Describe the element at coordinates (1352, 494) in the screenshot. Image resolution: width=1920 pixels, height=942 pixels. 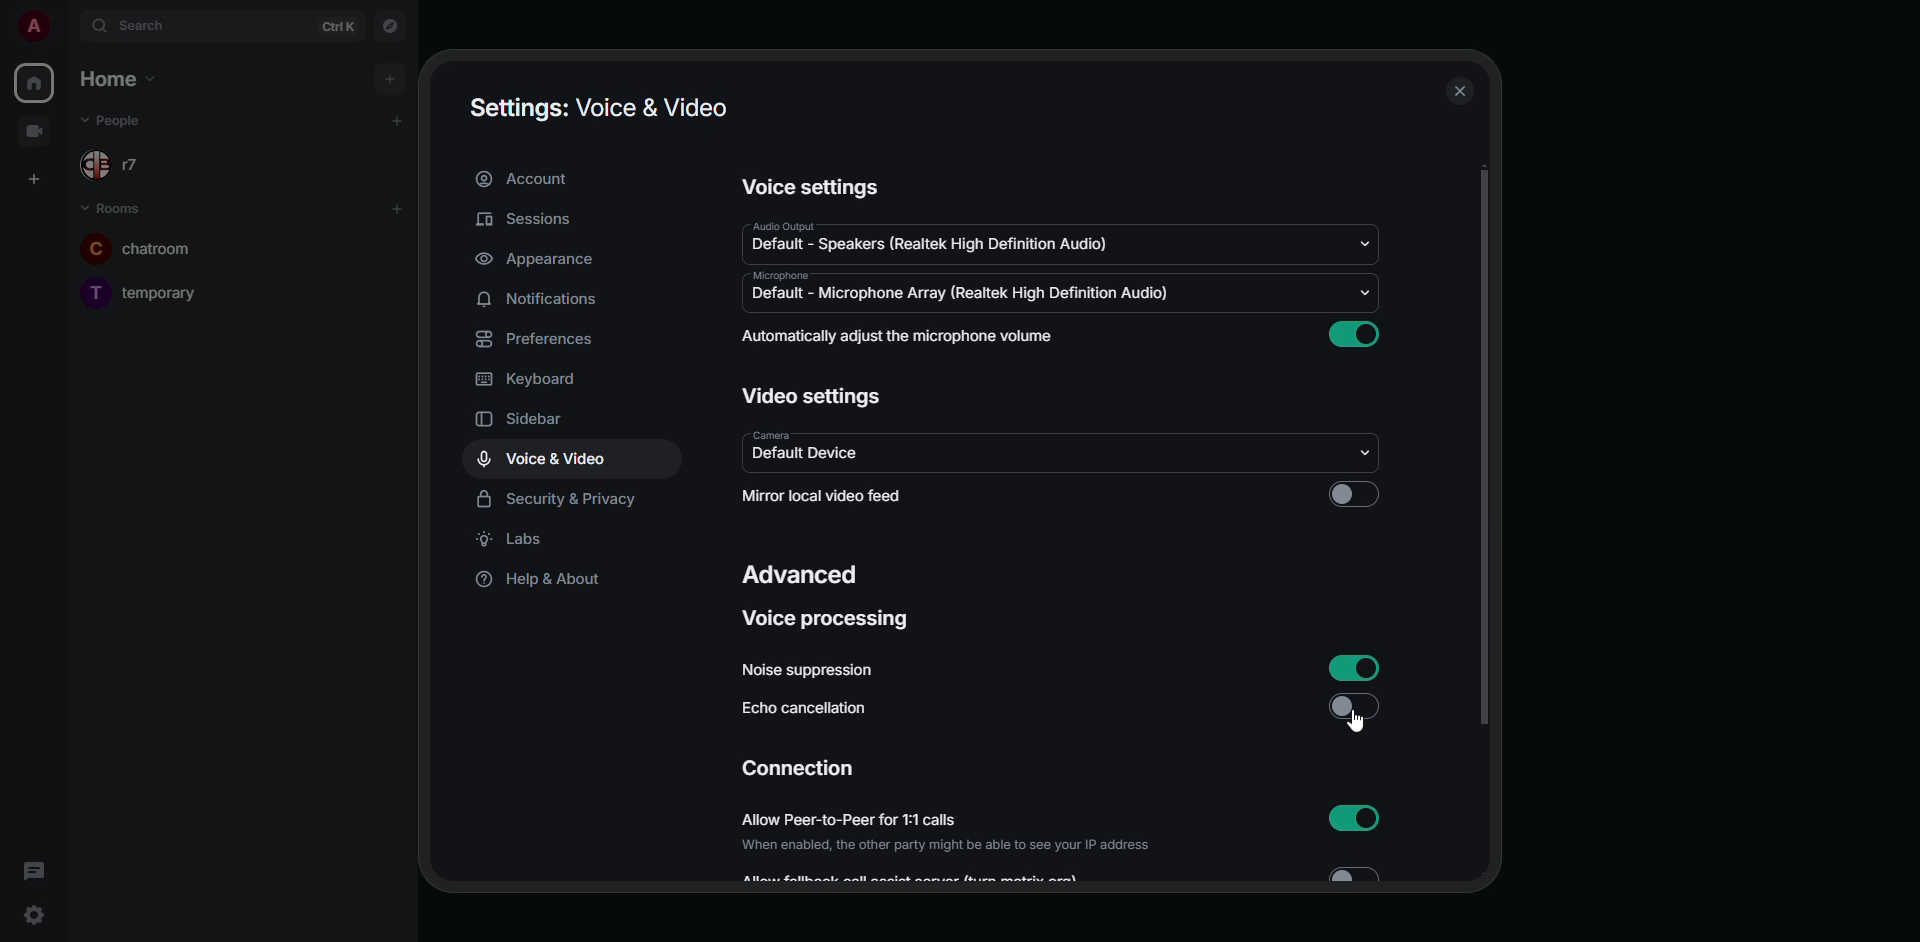
I see `click to enable` at that location.